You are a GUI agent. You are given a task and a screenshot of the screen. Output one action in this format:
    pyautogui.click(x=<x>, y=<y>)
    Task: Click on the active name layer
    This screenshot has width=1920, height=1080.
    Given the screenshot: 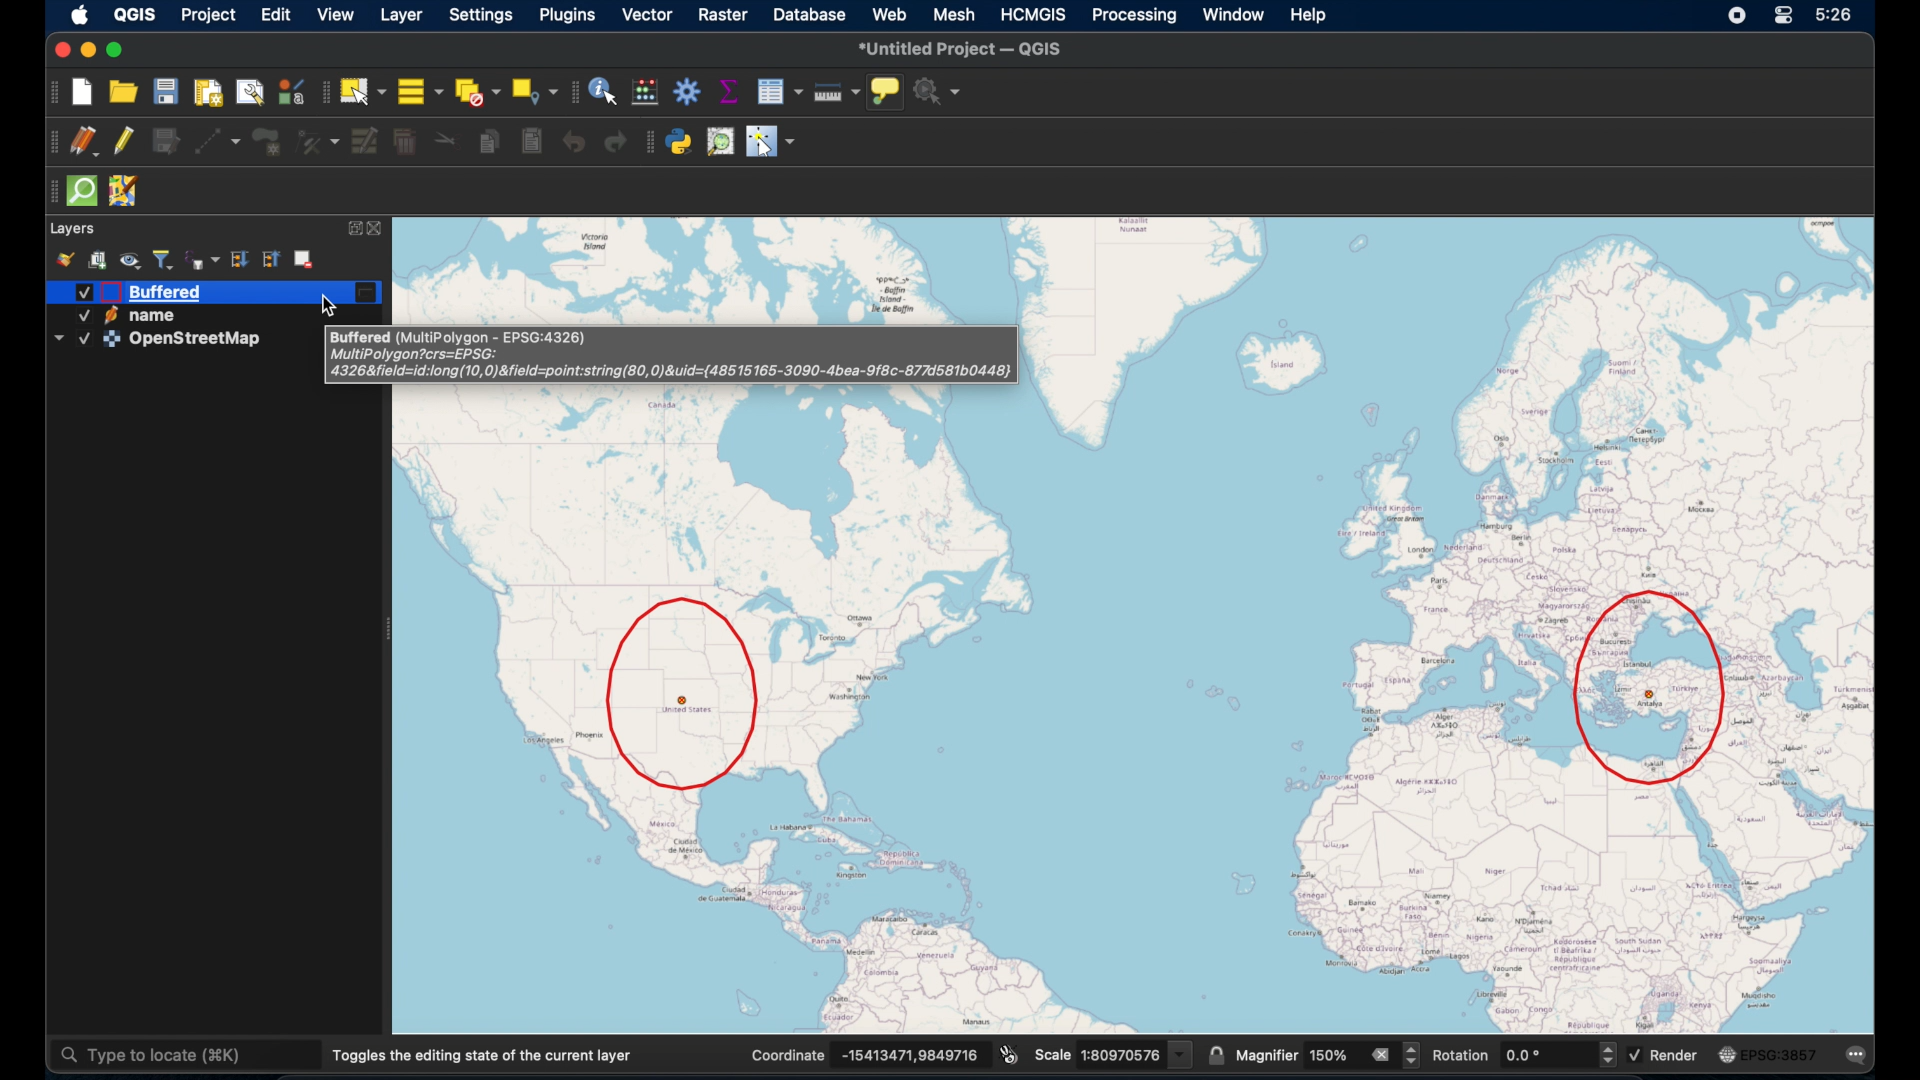 What is the action you would take?
    pyautogui.click(x=122, y=315)
    